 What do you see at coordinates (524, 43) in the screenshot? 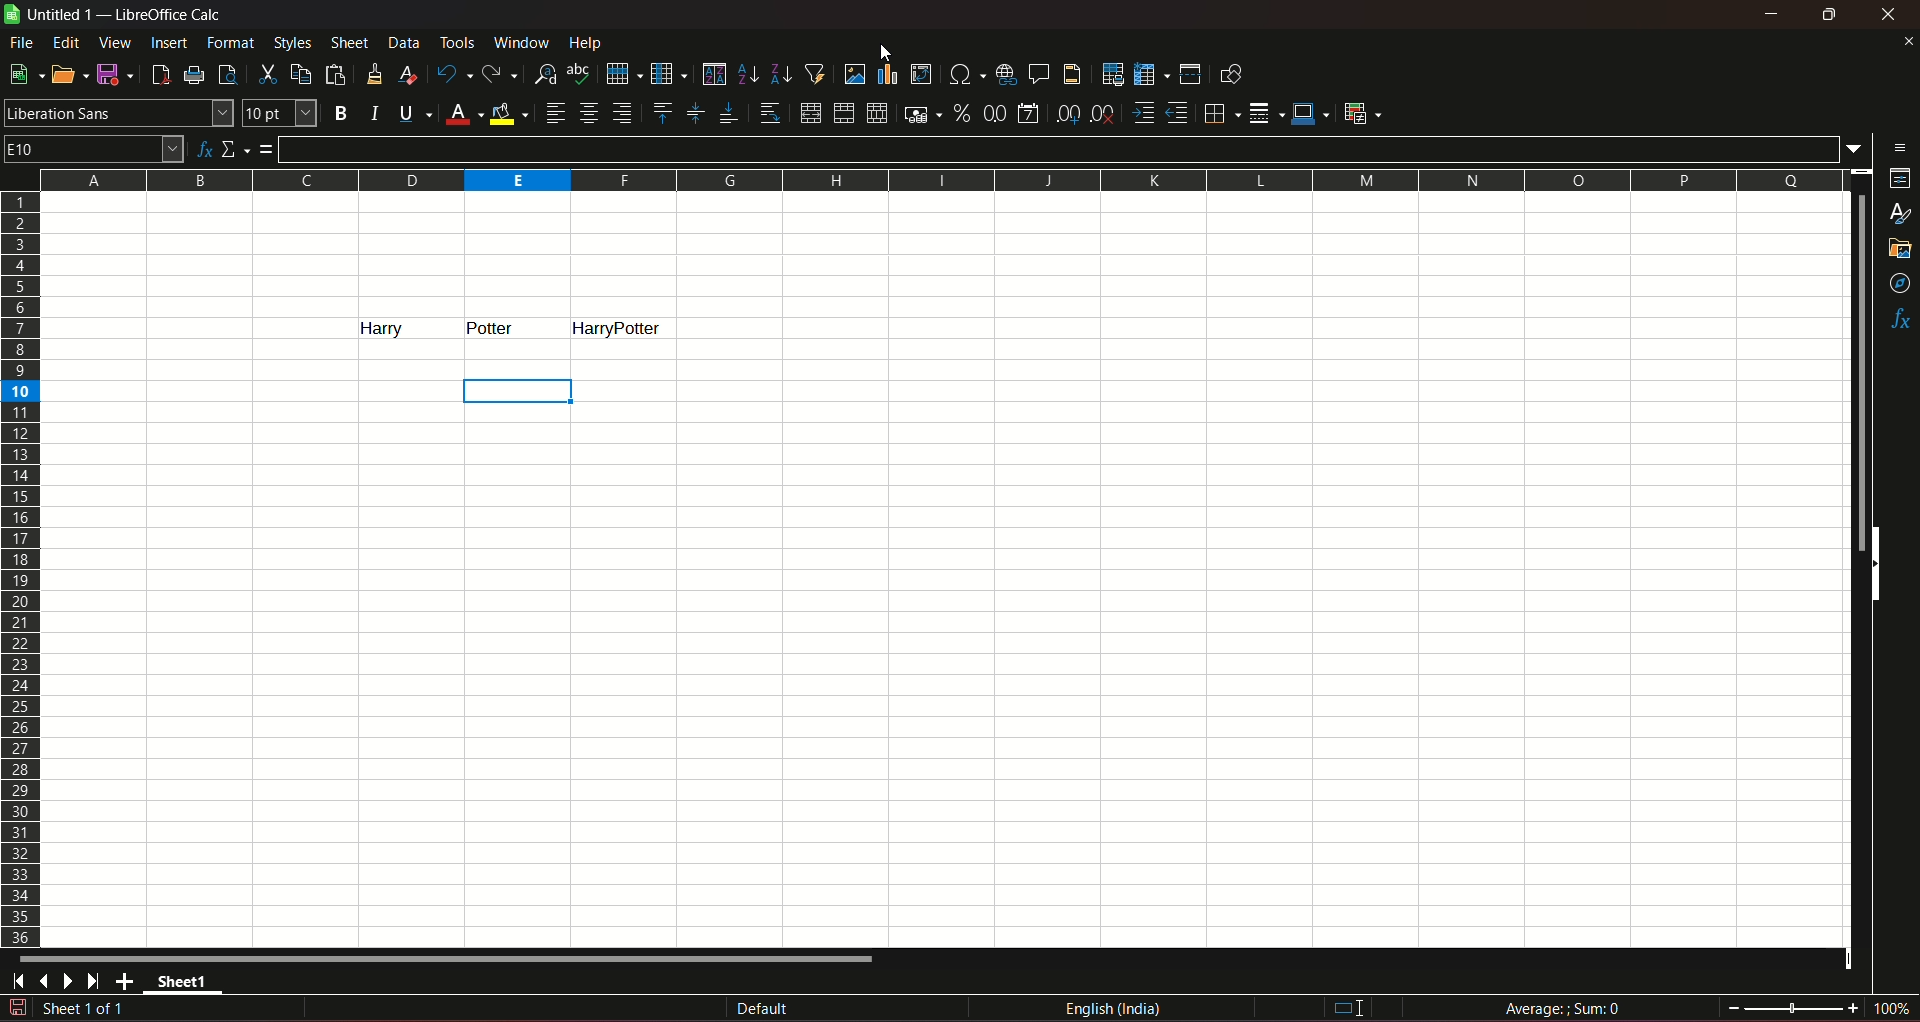
I see `window` at bounding box center [524, 43].